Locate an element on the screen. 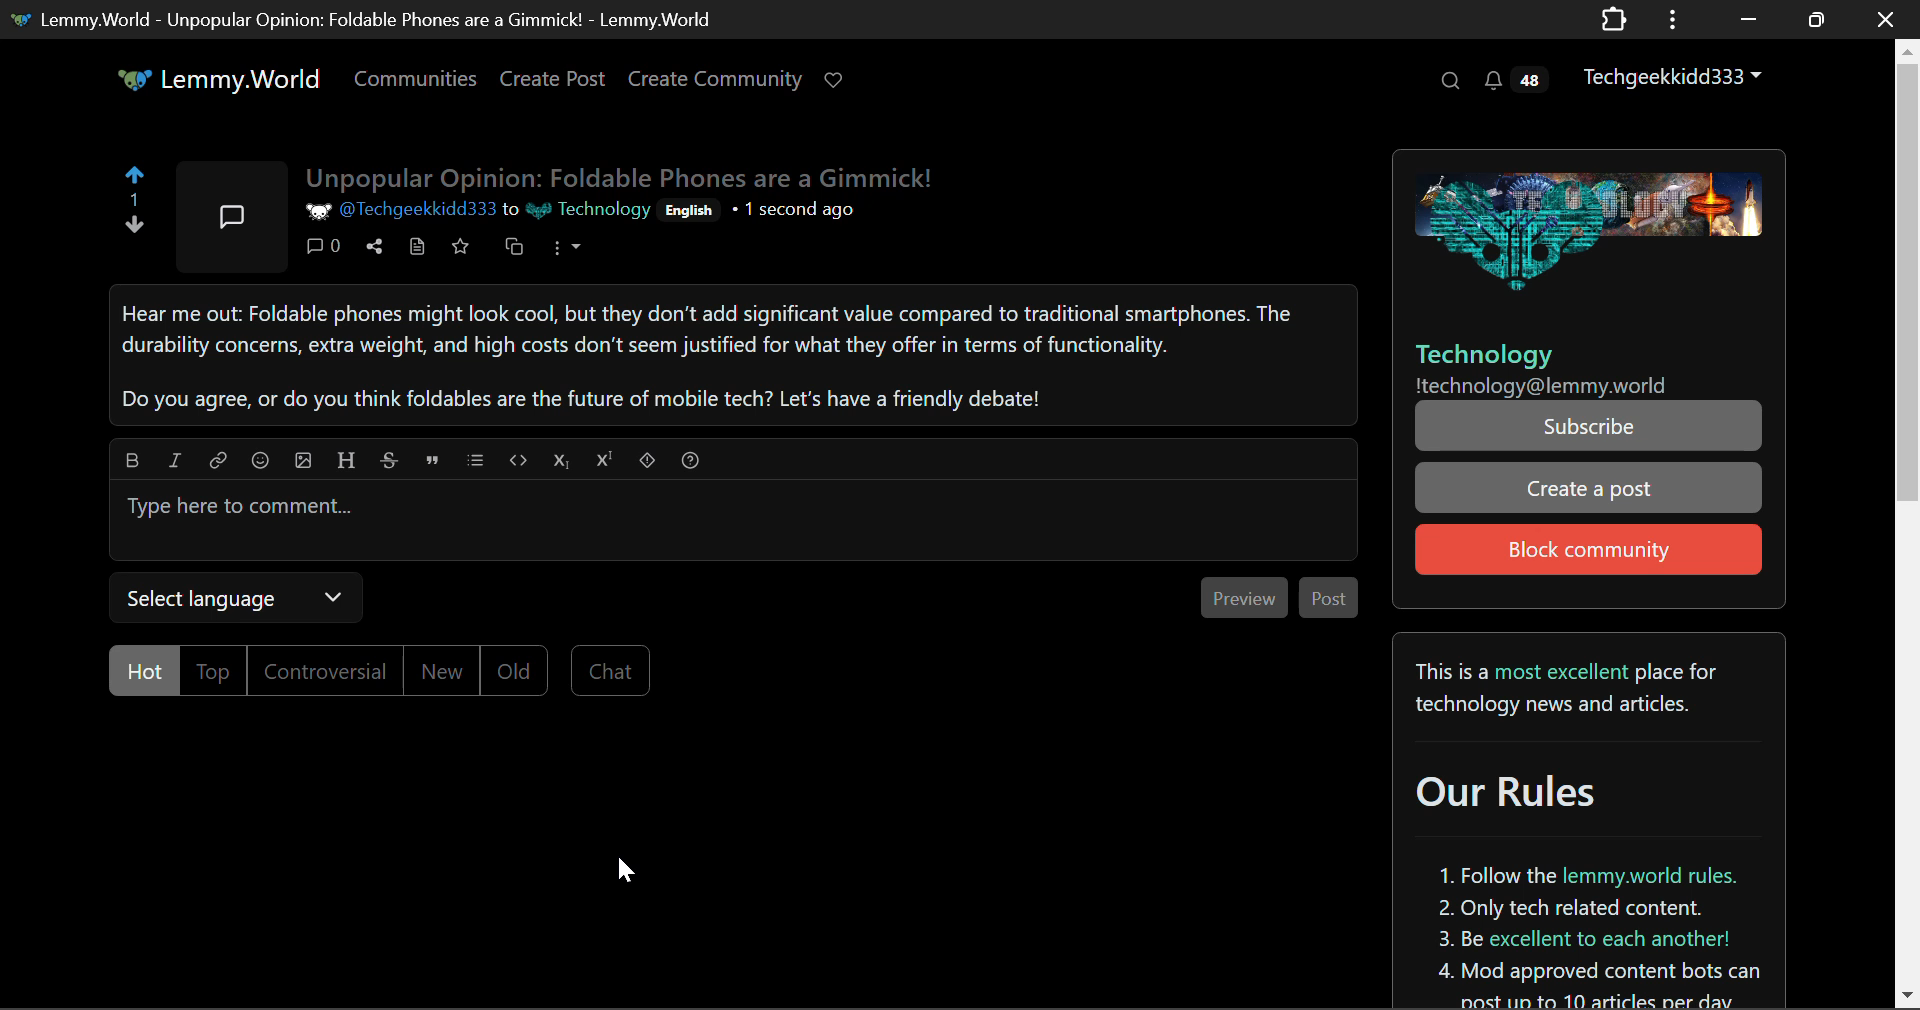  italic is located at coordinates (174, 459).